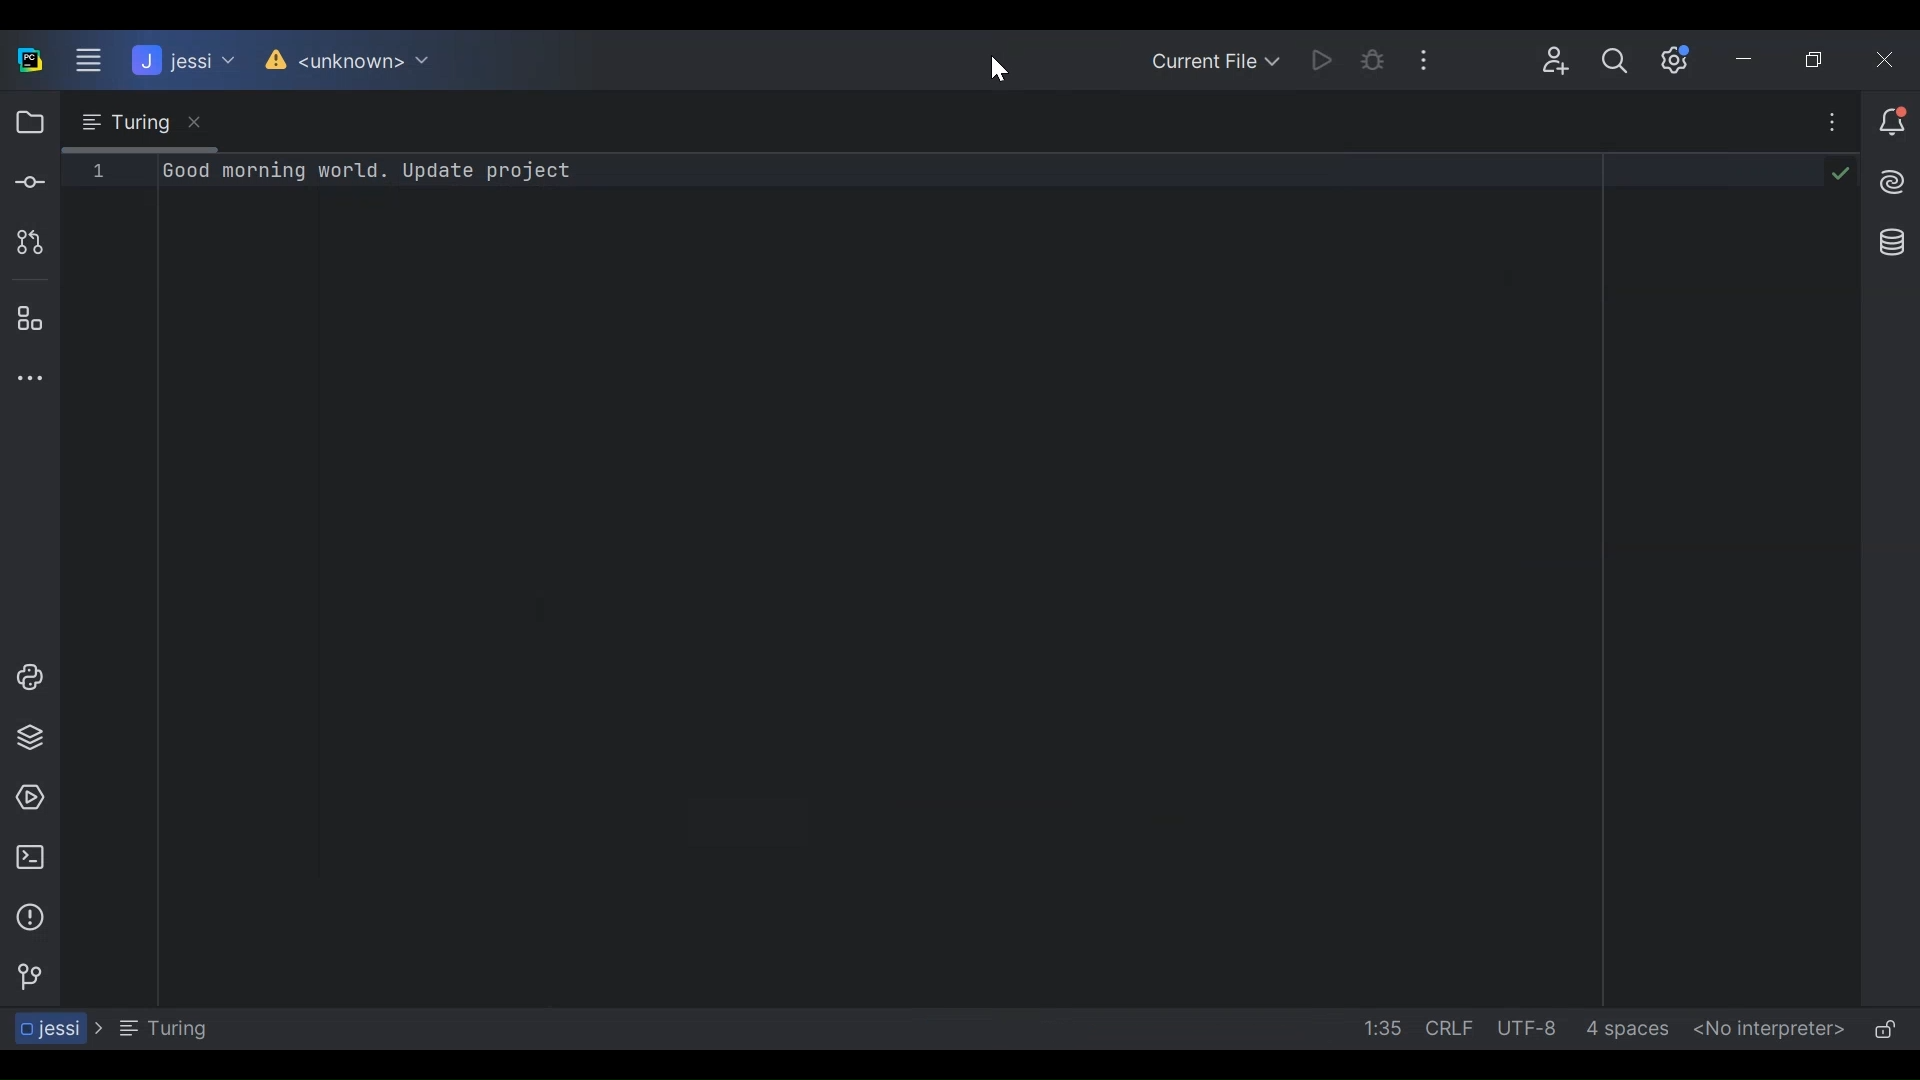  What do you see at coordinates (30, 858) in the screenshot?
I see `Terminal ` at bounding box center [30, 858].